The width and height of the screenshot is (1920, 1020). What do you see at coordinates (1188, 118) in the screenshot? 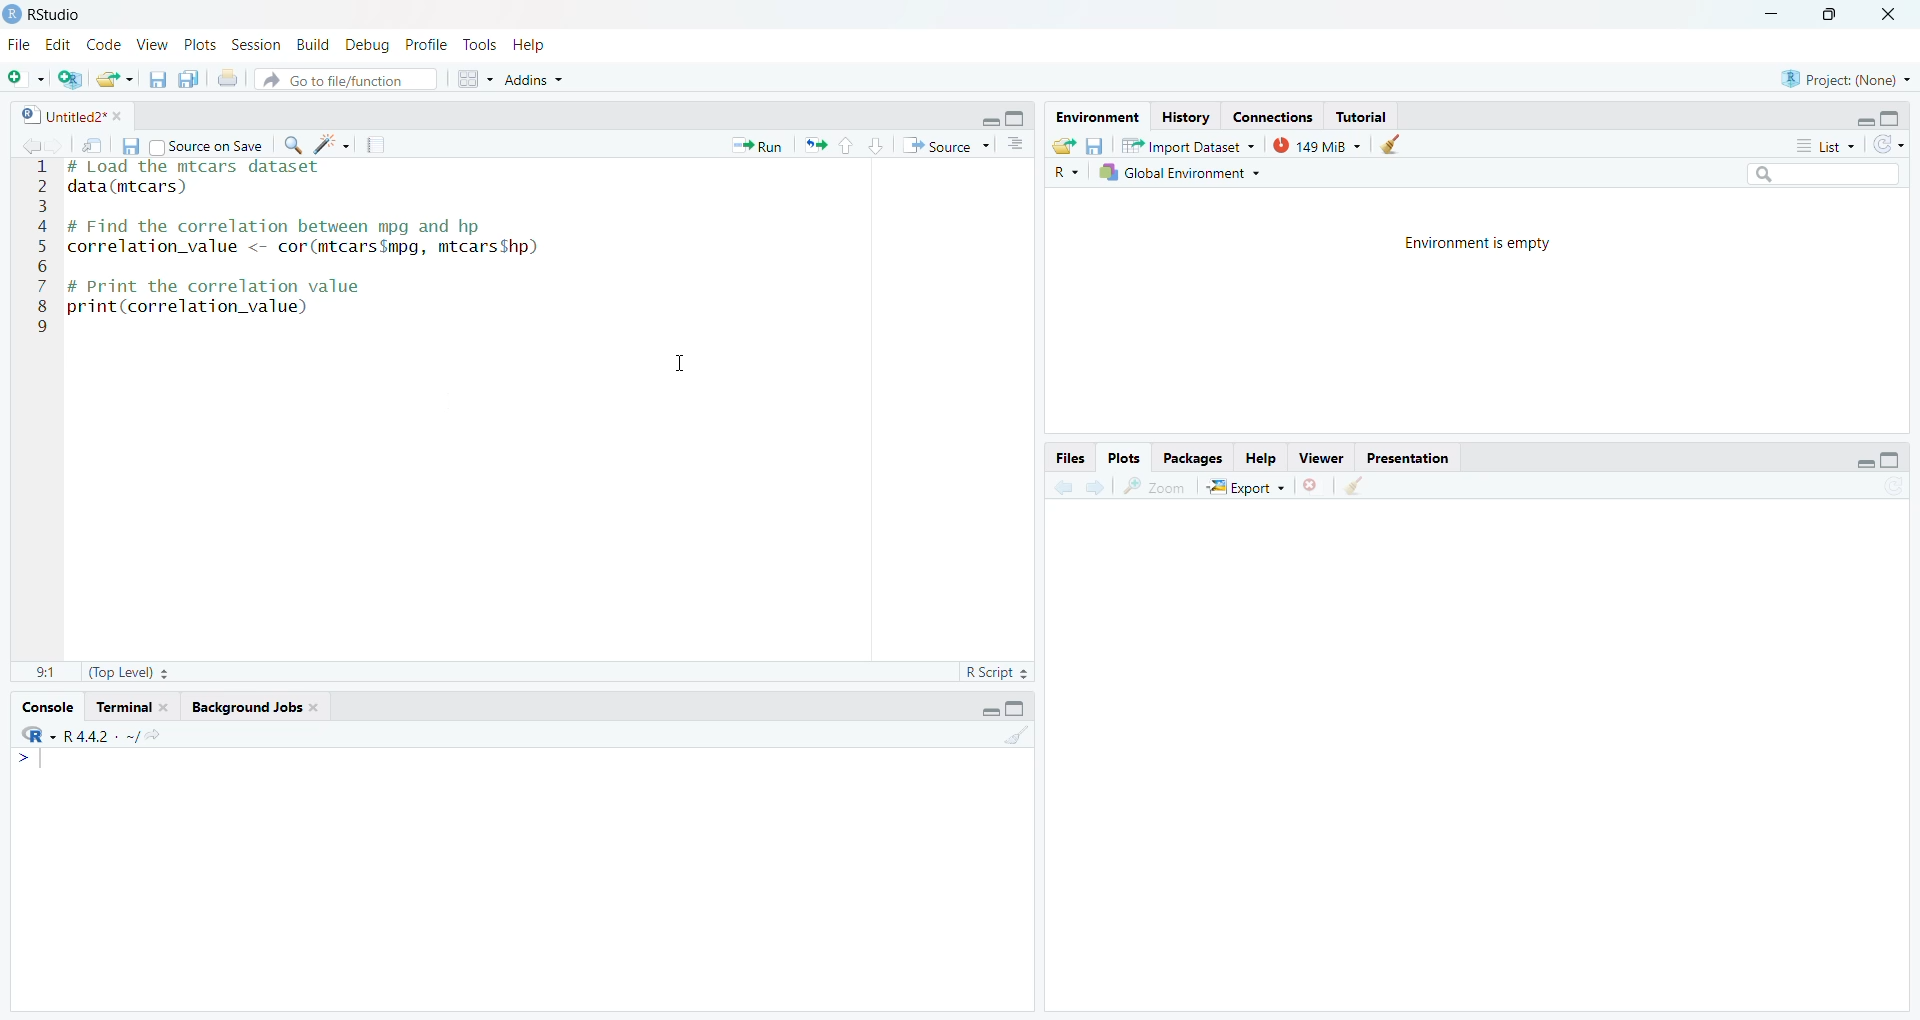
I see `History` at bounding box center [1188, 118].